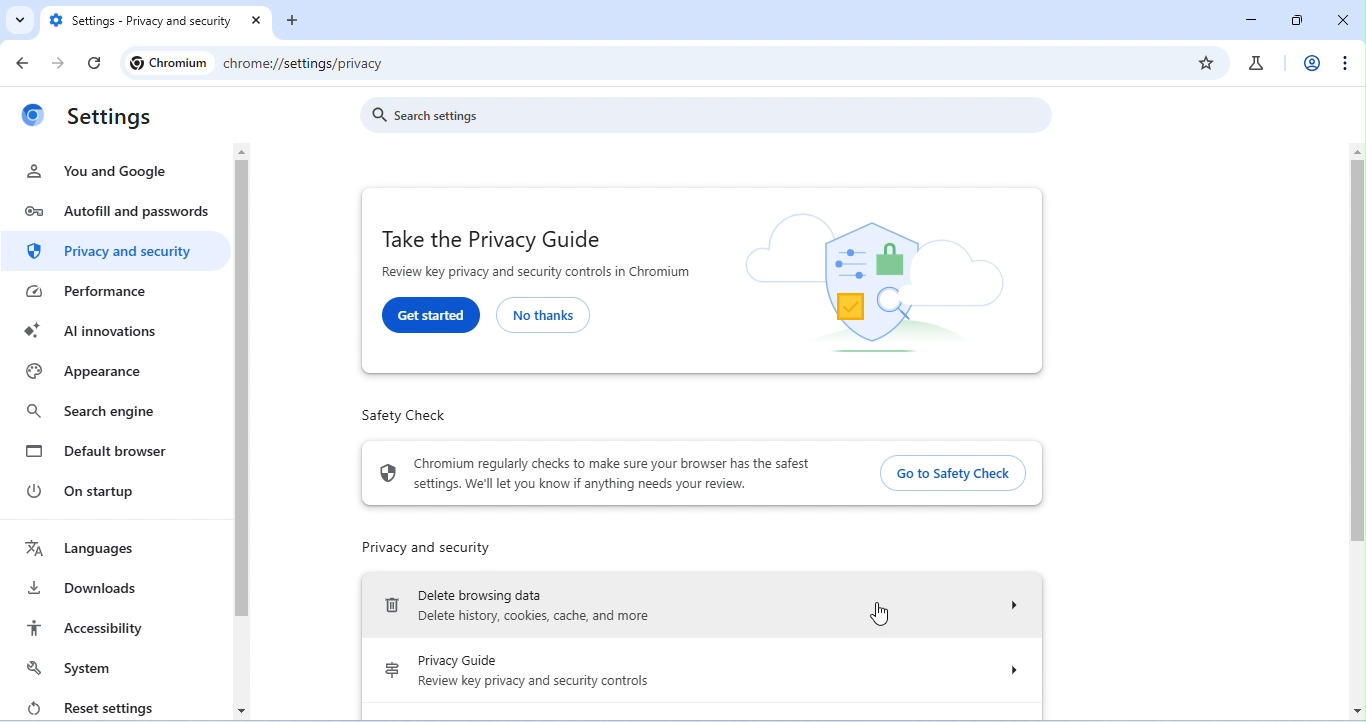 The height and width of the screenshot is (722, 1366). Describe the element at coordinates (1356, 431) in the screenshot. I see `vertical scroll bar` at that location.